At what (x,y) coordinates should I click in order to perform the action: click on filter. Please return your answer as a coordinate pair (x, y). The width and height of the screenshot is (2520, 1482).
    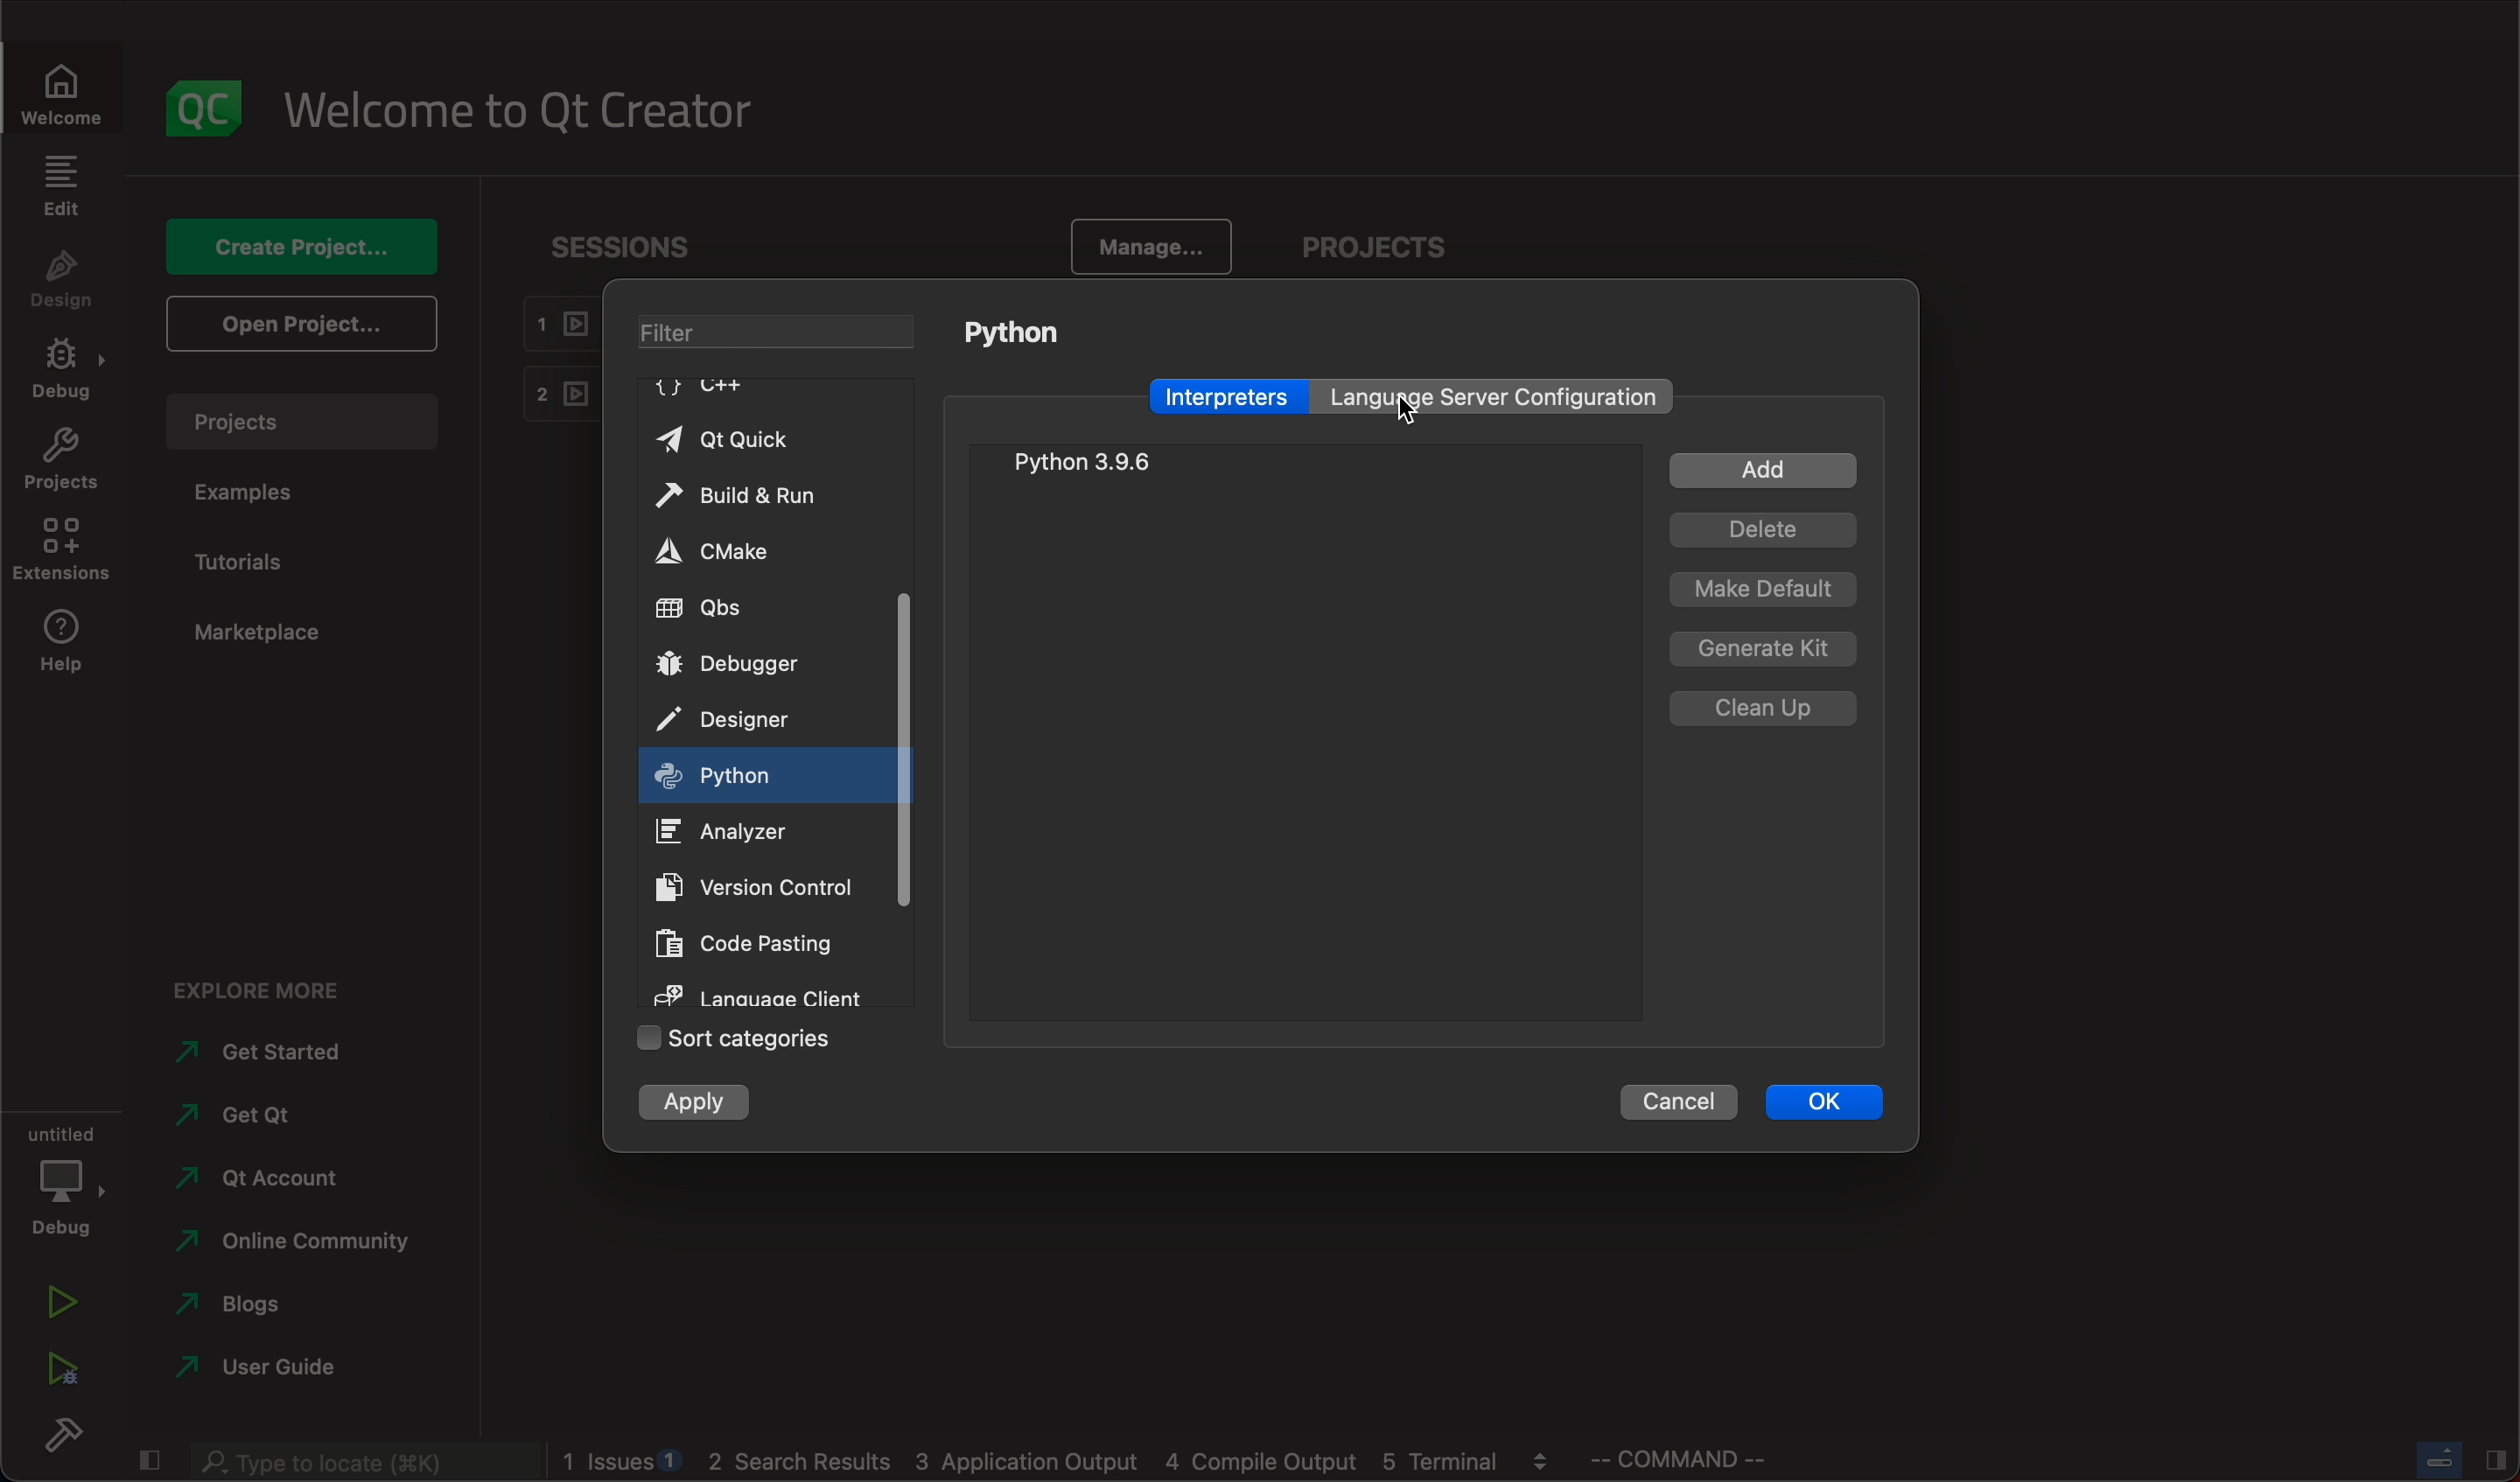
    Looking at the image, I should click on (781, 332).